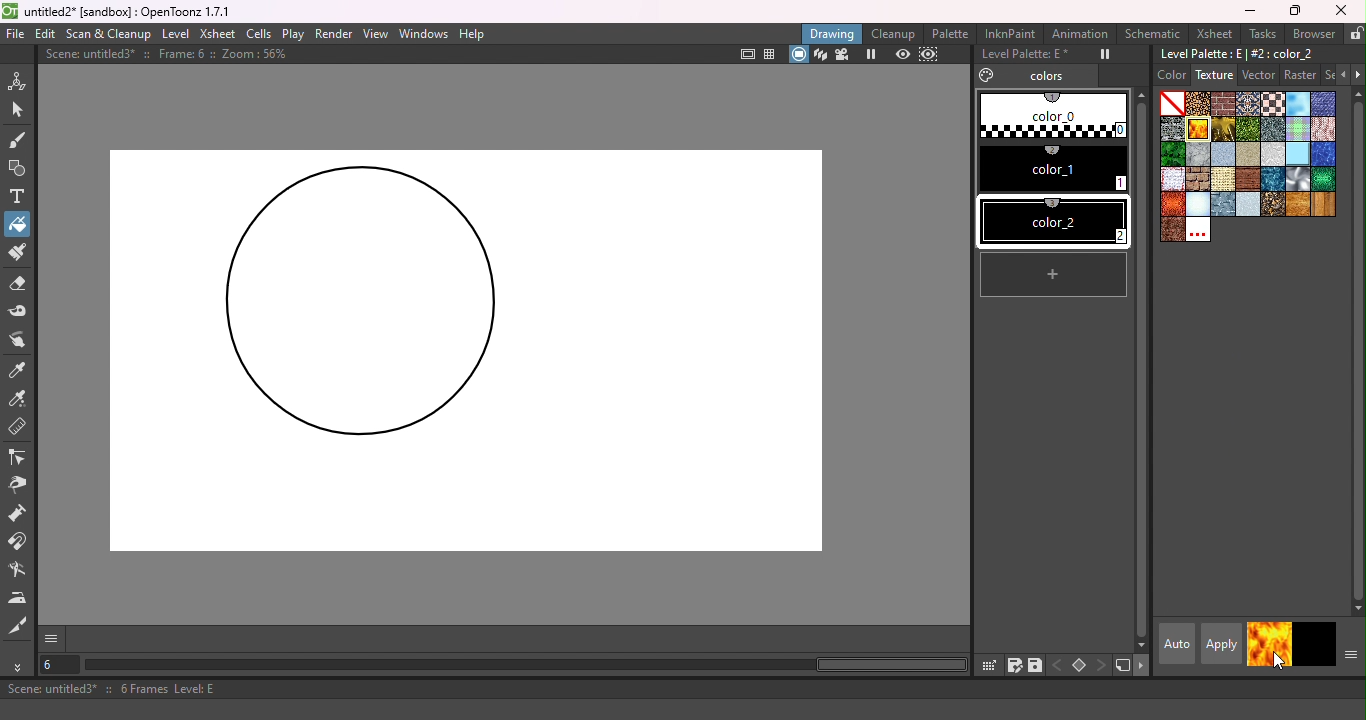 The height and width of the screenshot is (720, 1366). I want to click on File, so click(16, 35).